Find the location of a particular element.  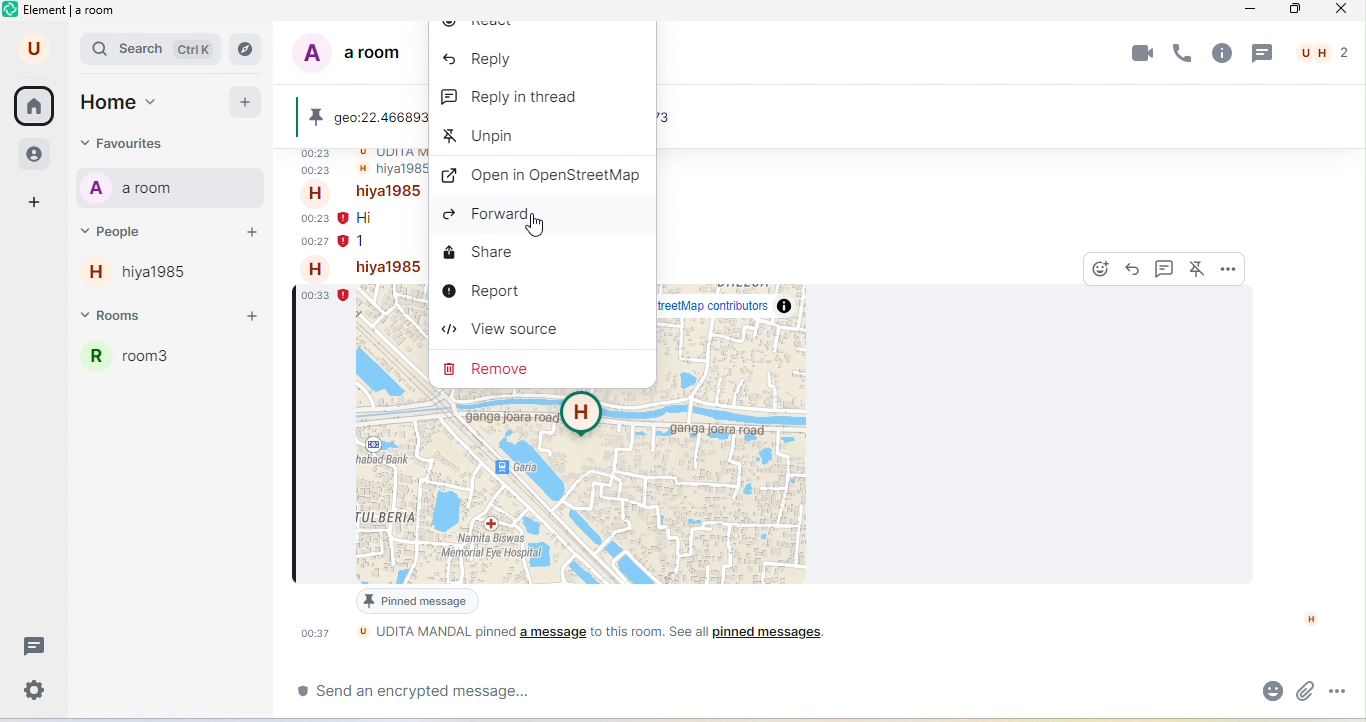

element a room is located at coordinates (70, 13).